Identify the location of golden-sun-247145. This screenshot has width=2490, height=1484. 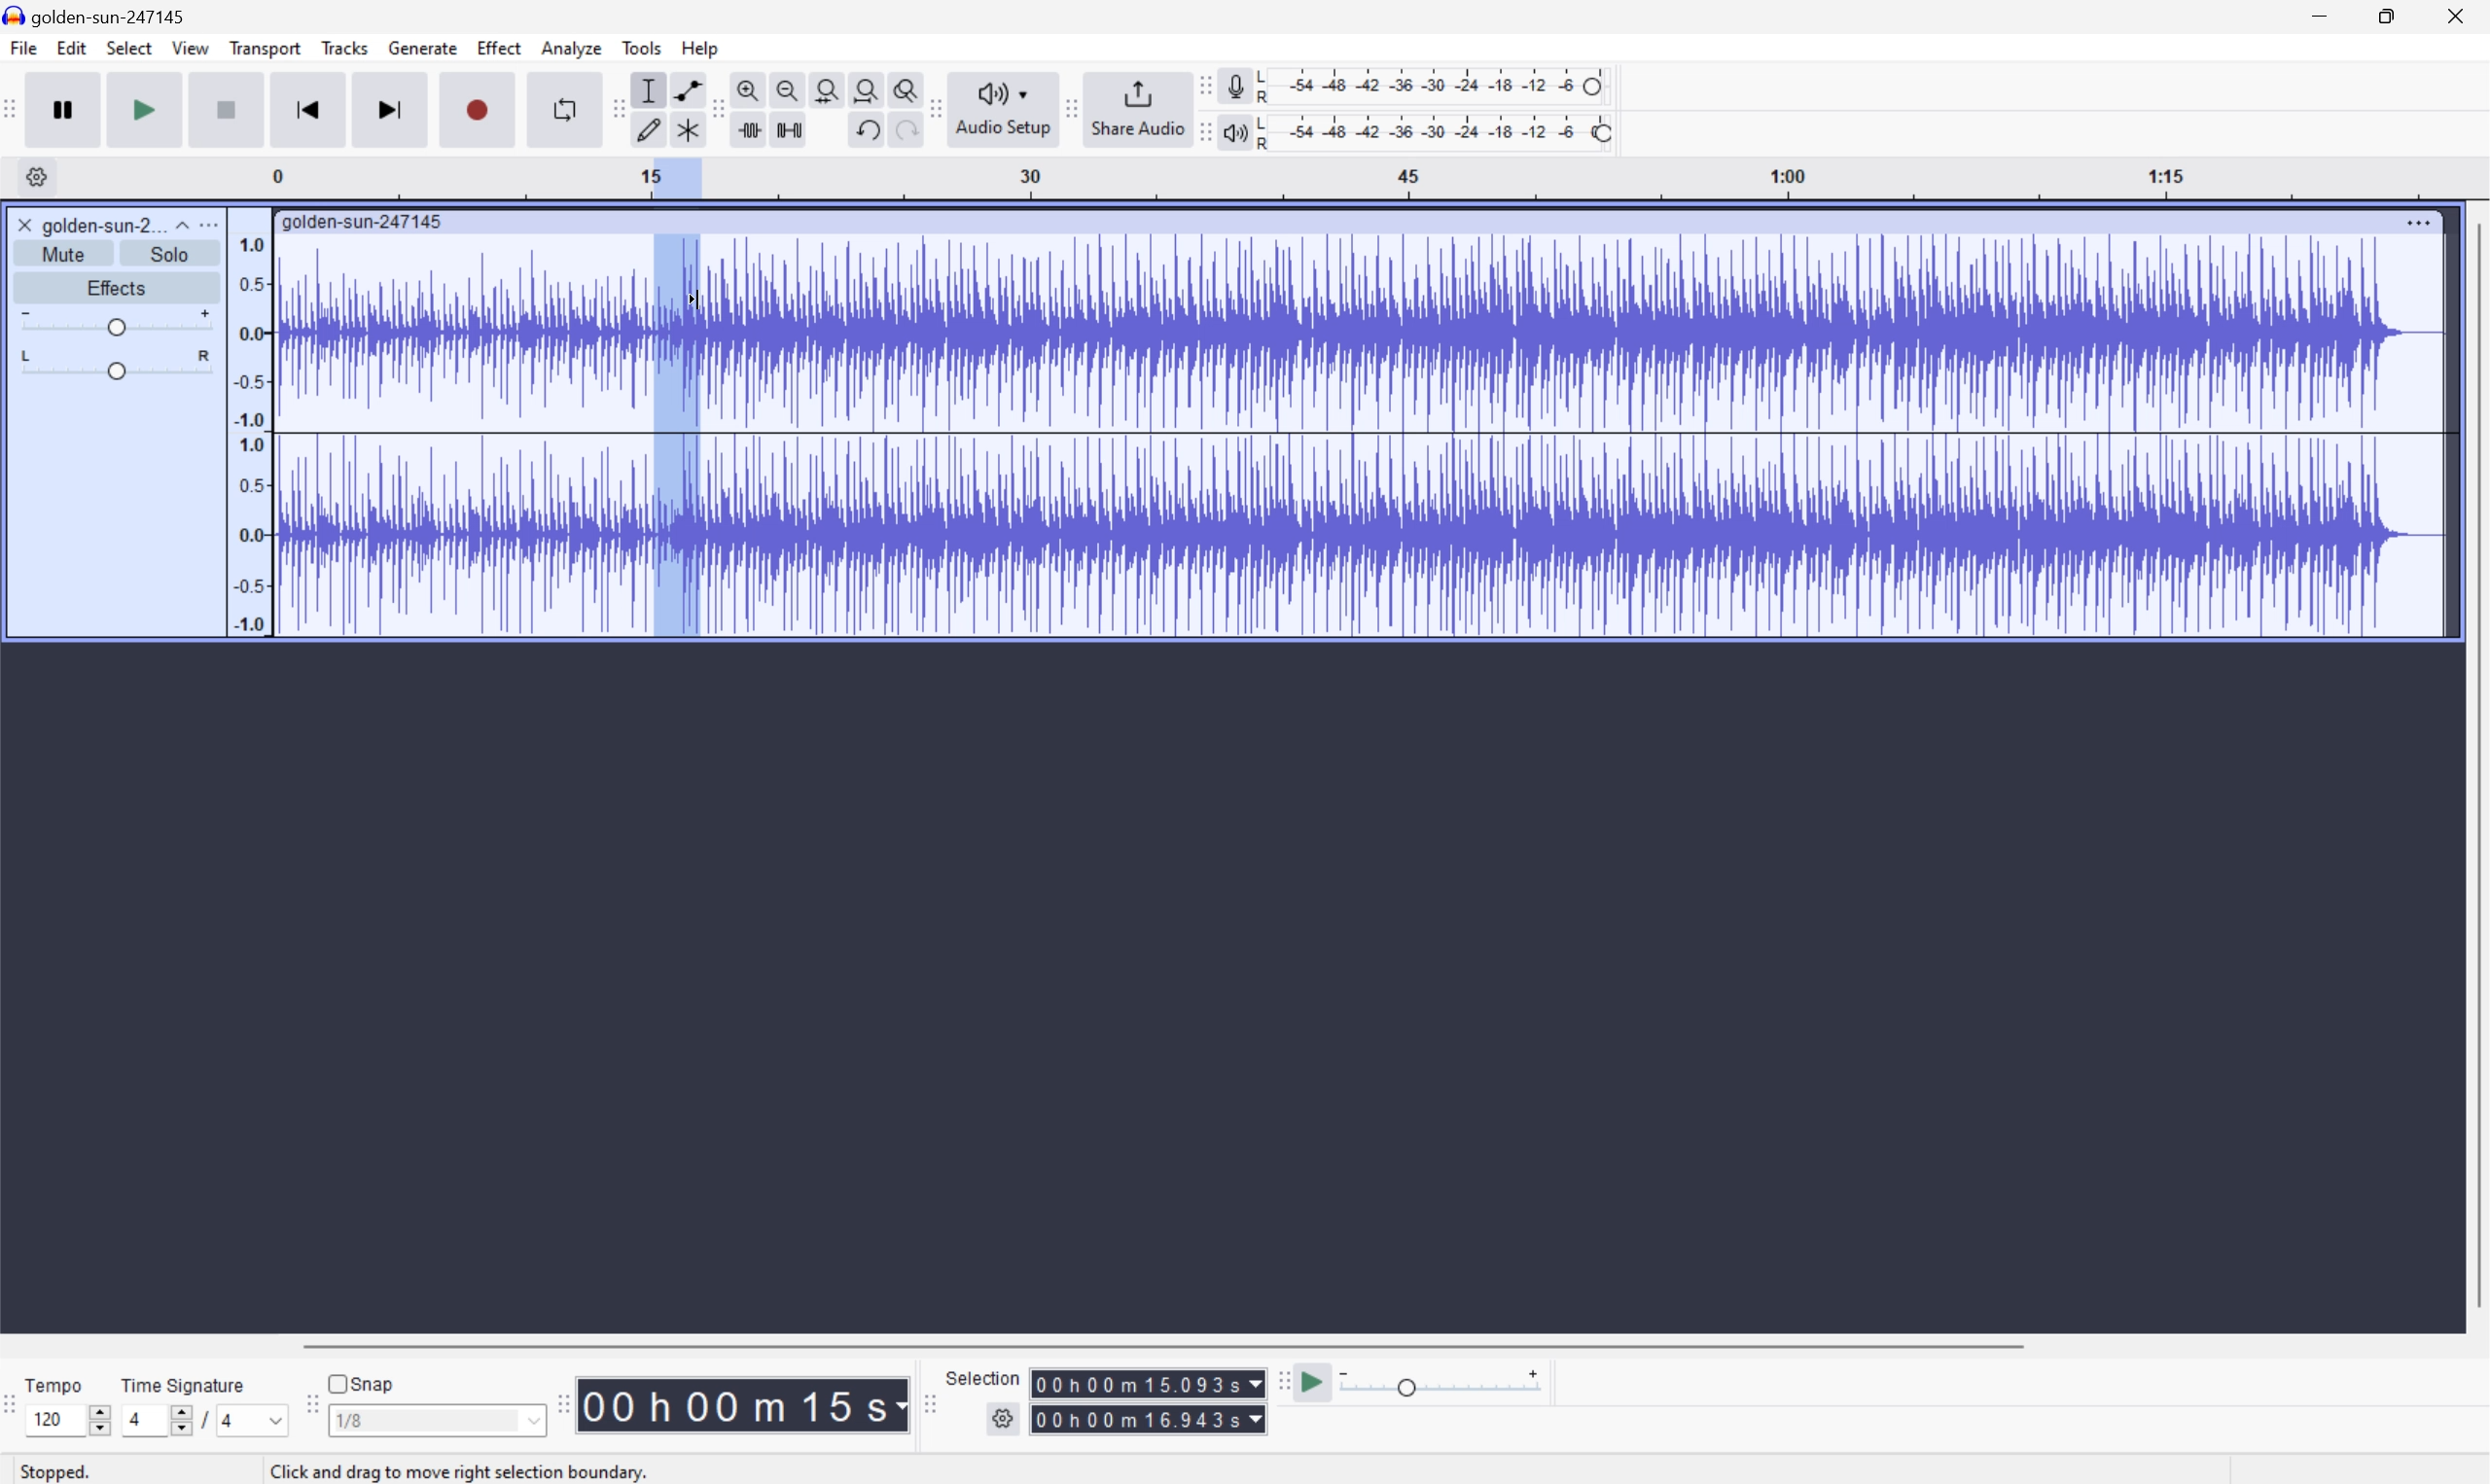
(100, 15).